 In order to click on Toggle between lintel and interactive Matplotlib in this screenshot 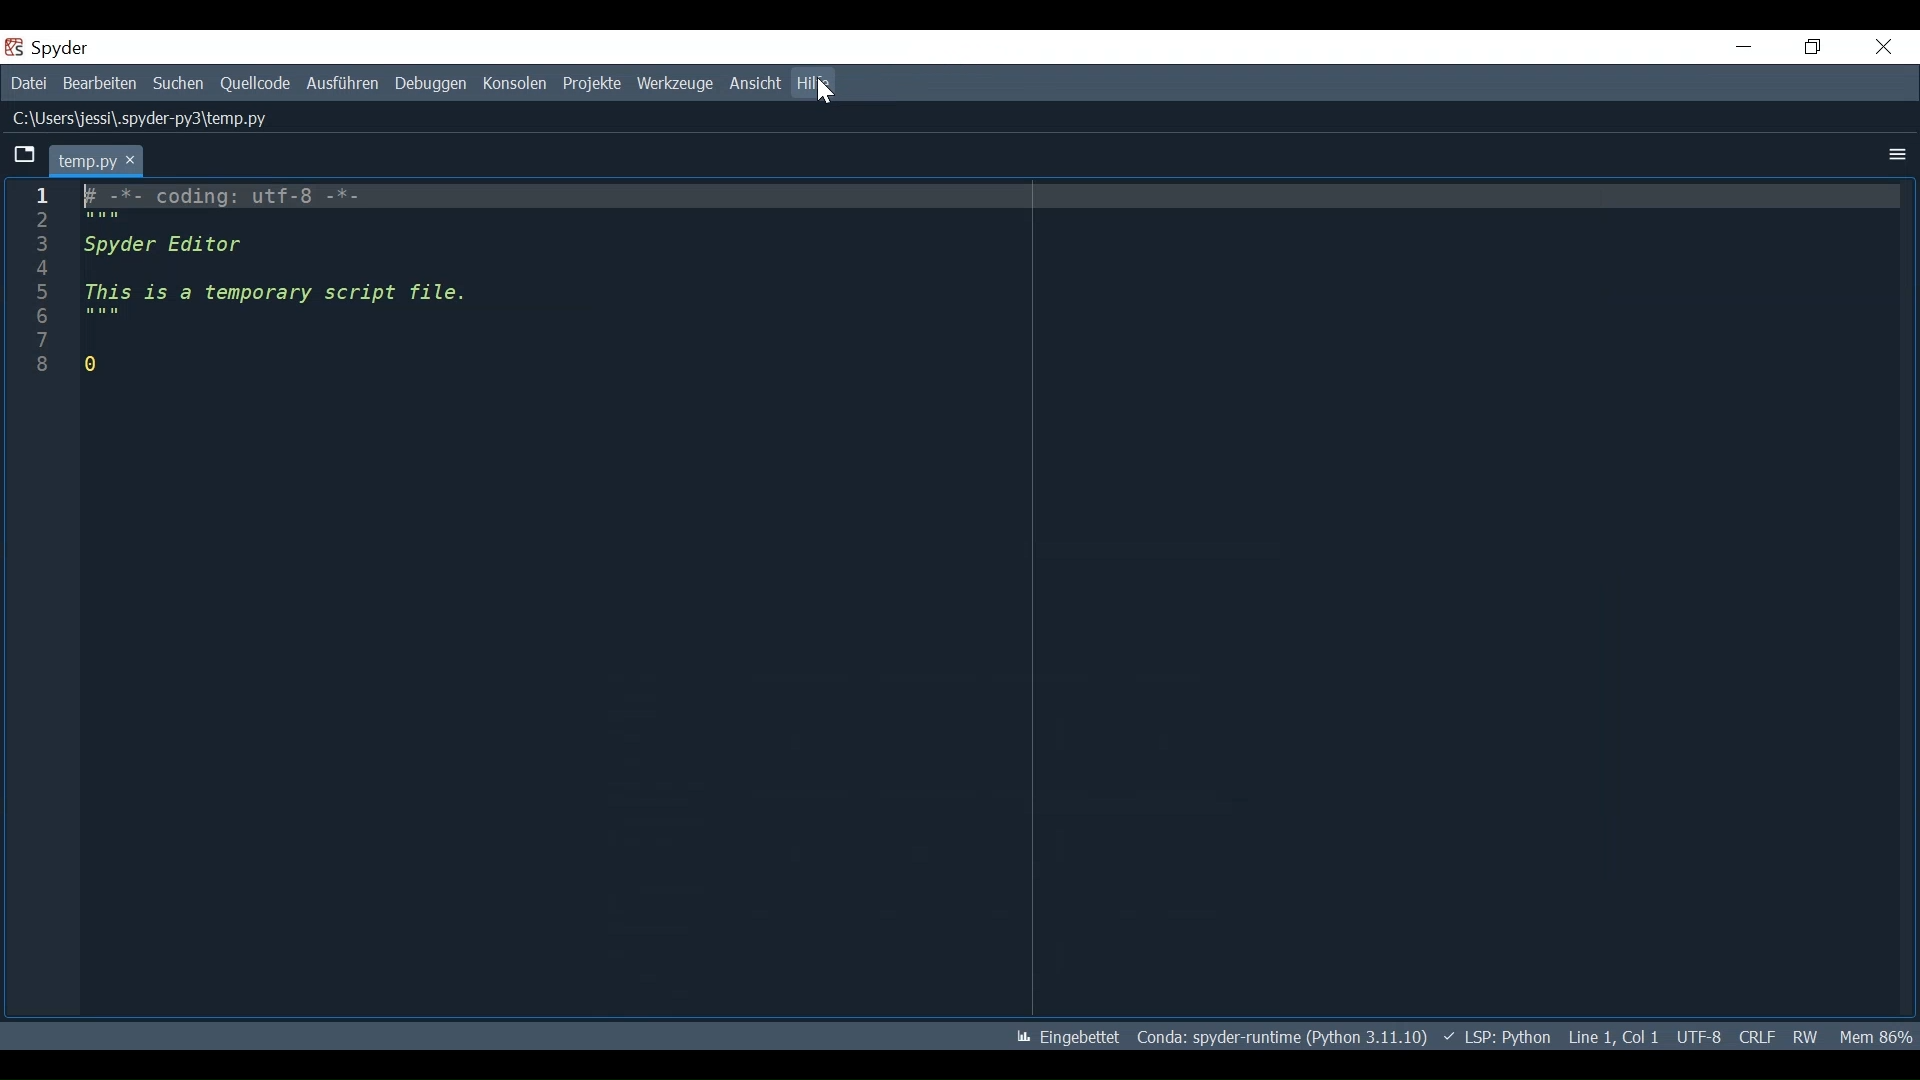, I will do `click(1066, 1037)`.